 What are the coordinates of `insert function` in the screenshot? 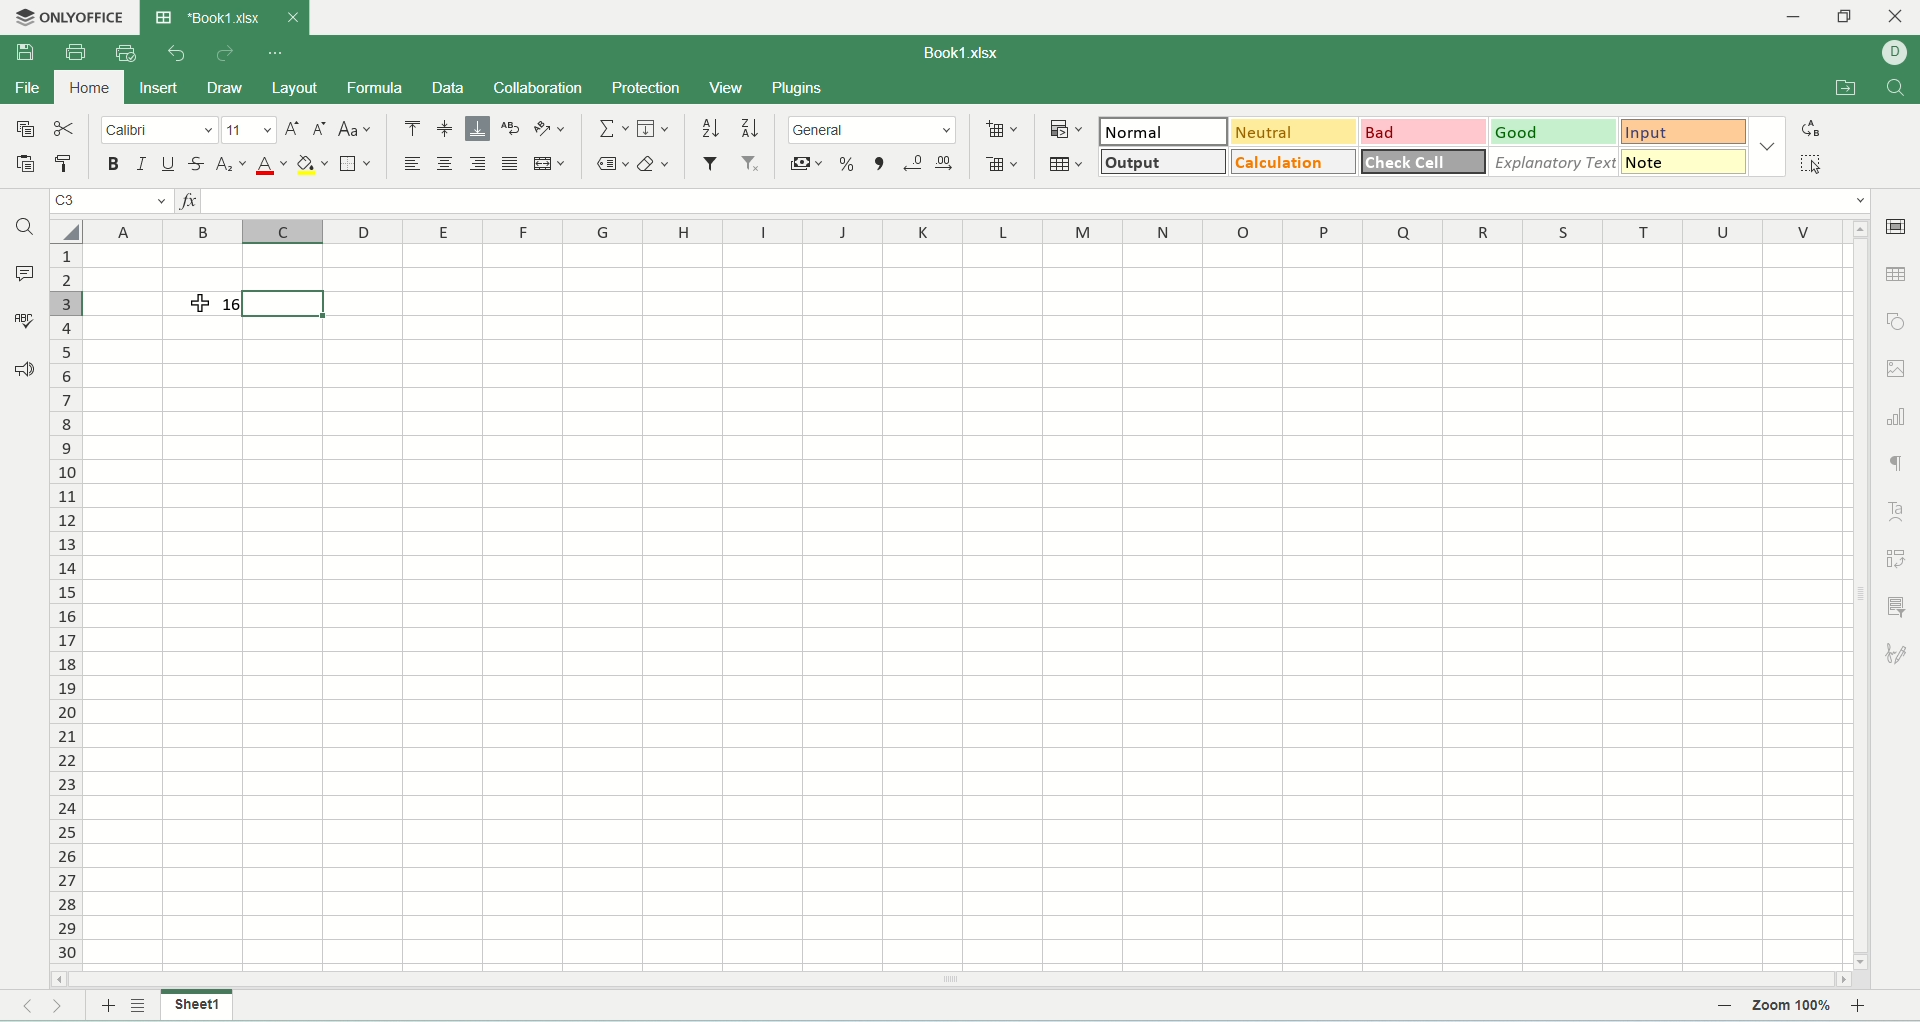 It's located at (185, 199).